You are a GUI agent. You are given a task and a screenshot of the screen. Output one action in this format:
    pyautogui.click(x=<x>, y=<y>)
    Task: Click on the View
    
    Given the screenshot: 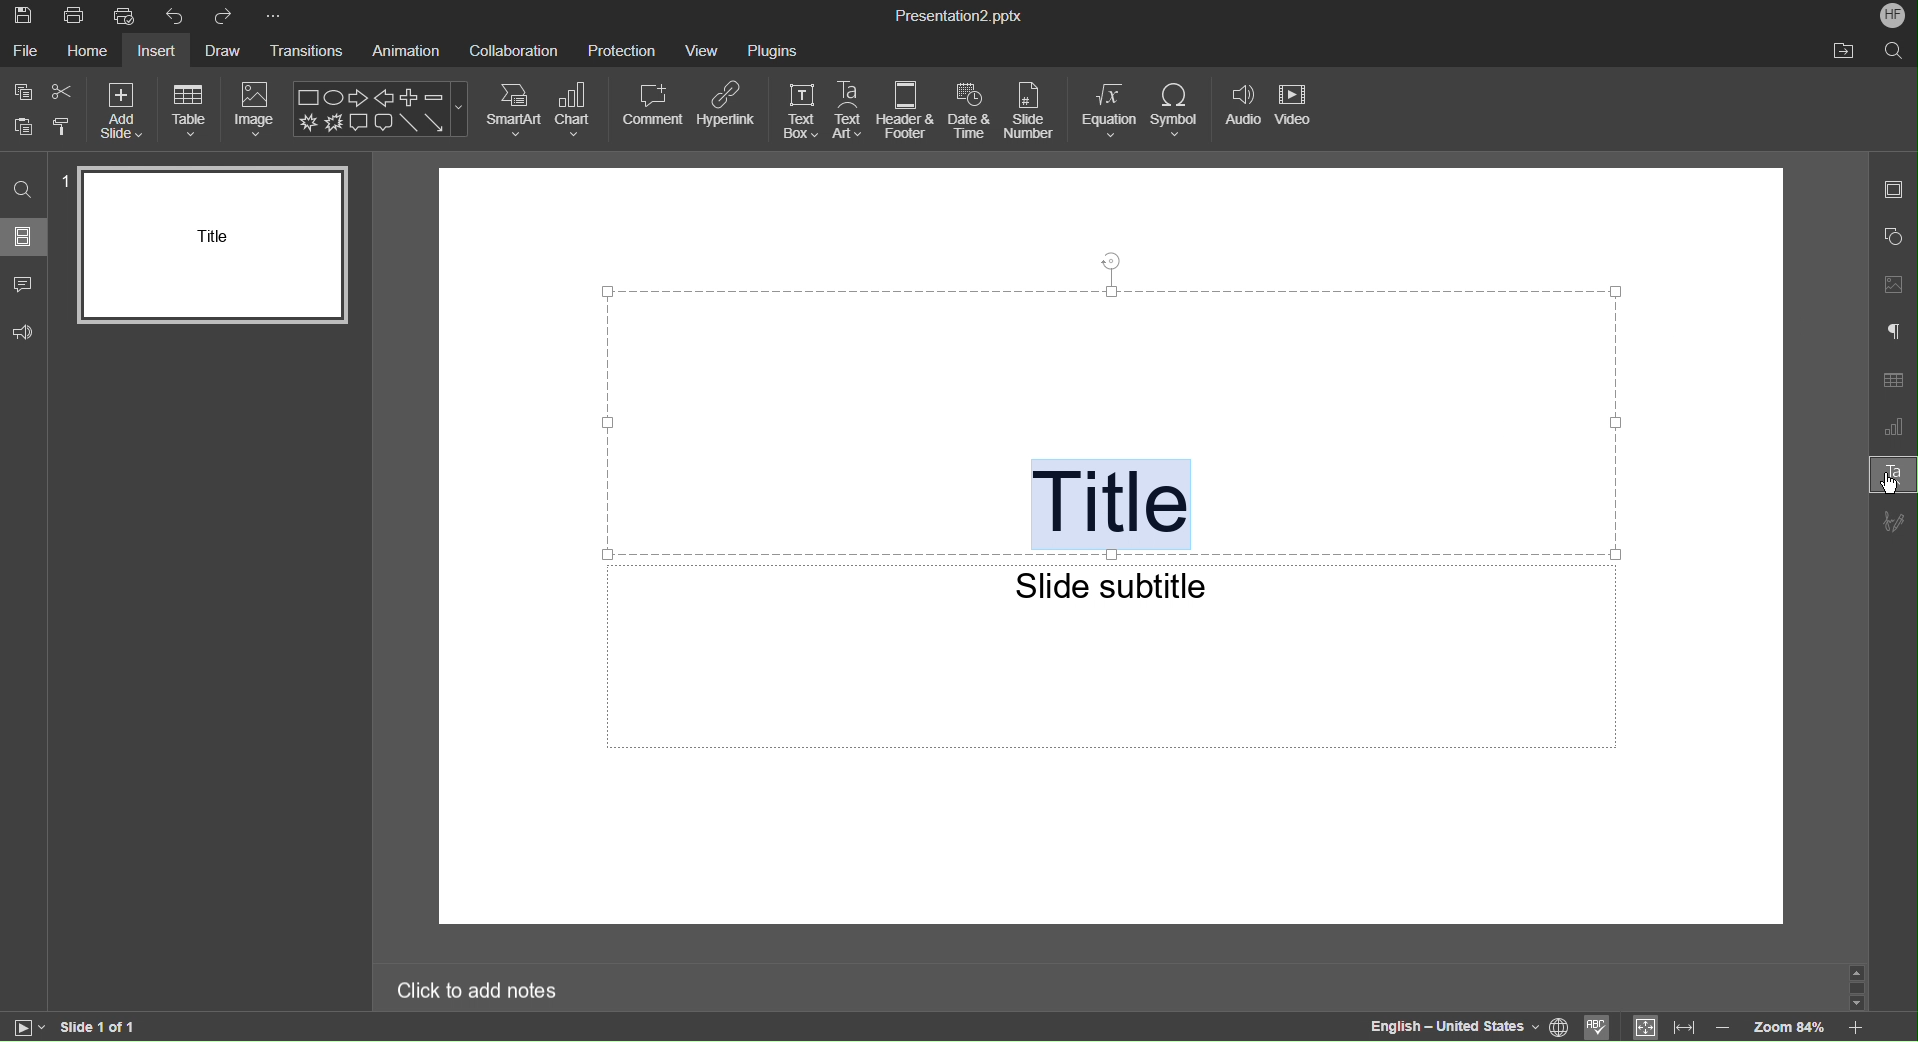 What is the action you would take?
    pyautogui.click(x=705, y=49)
    